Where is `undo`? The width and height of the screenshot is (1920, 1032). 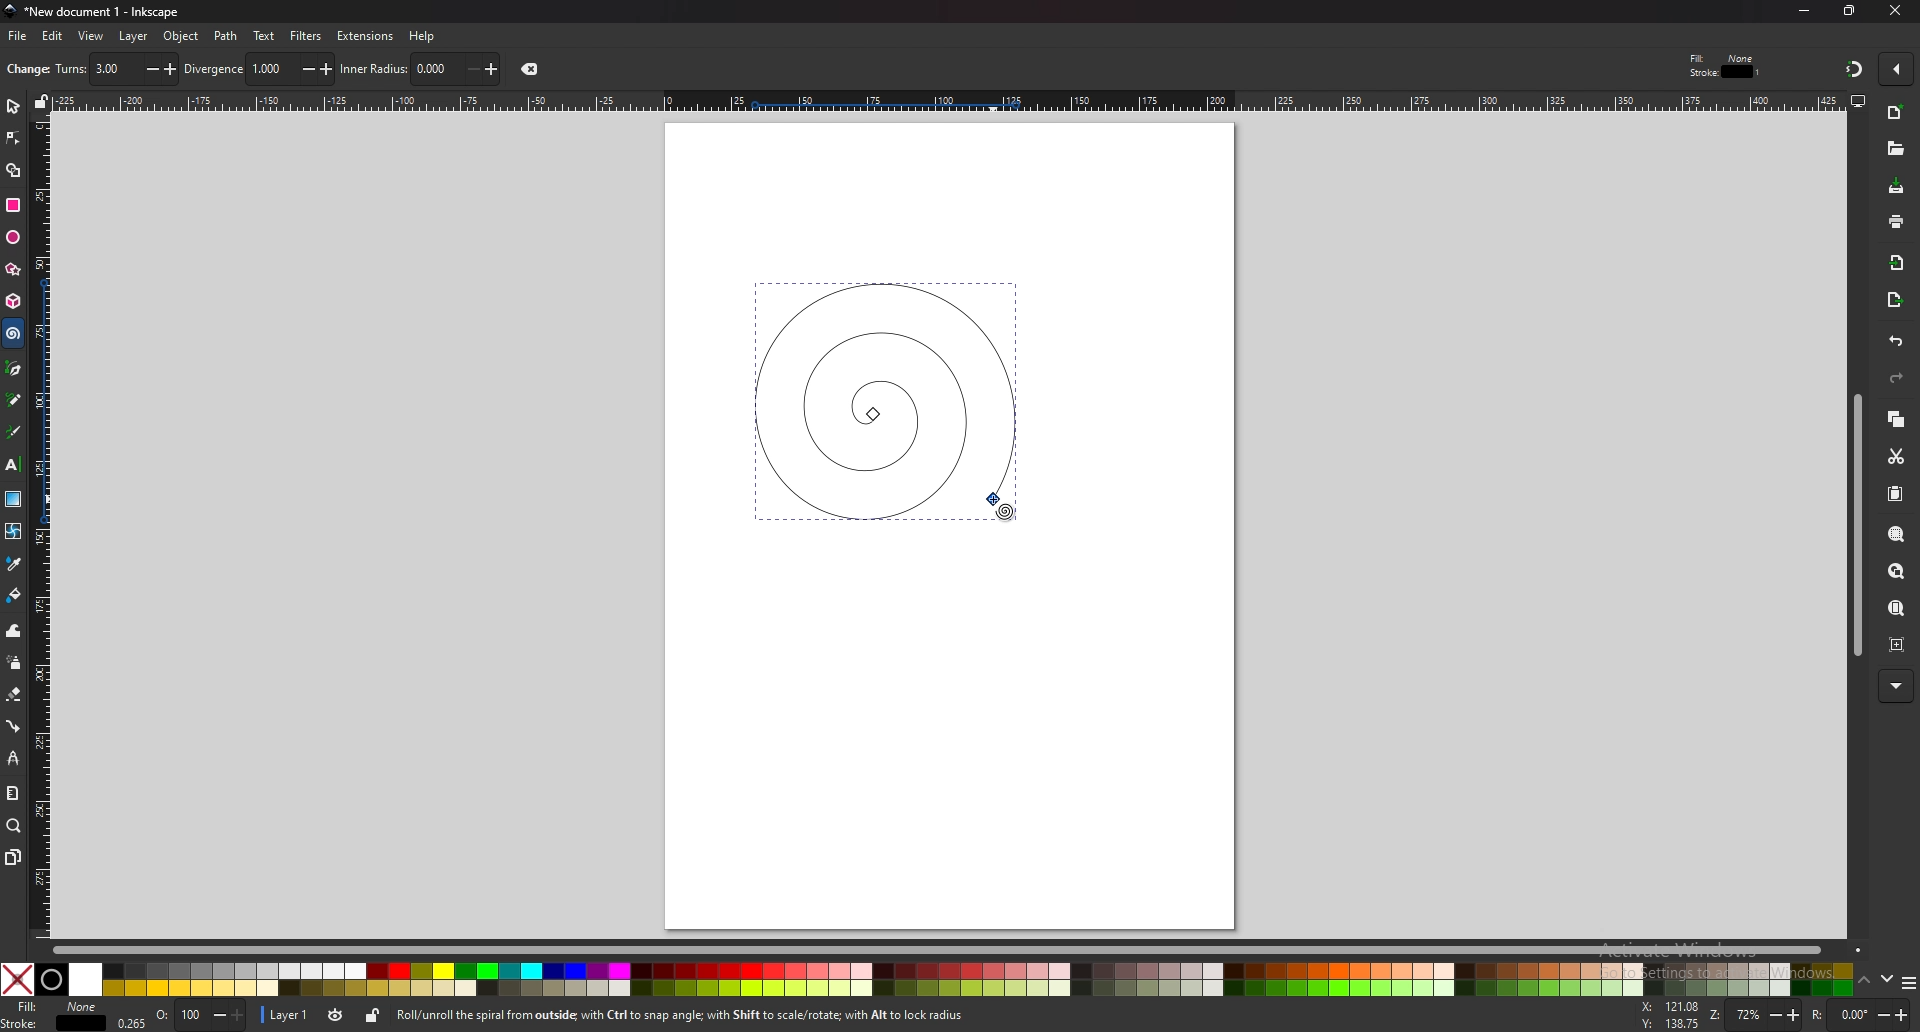
undo is located at coordinates (1896, 341).